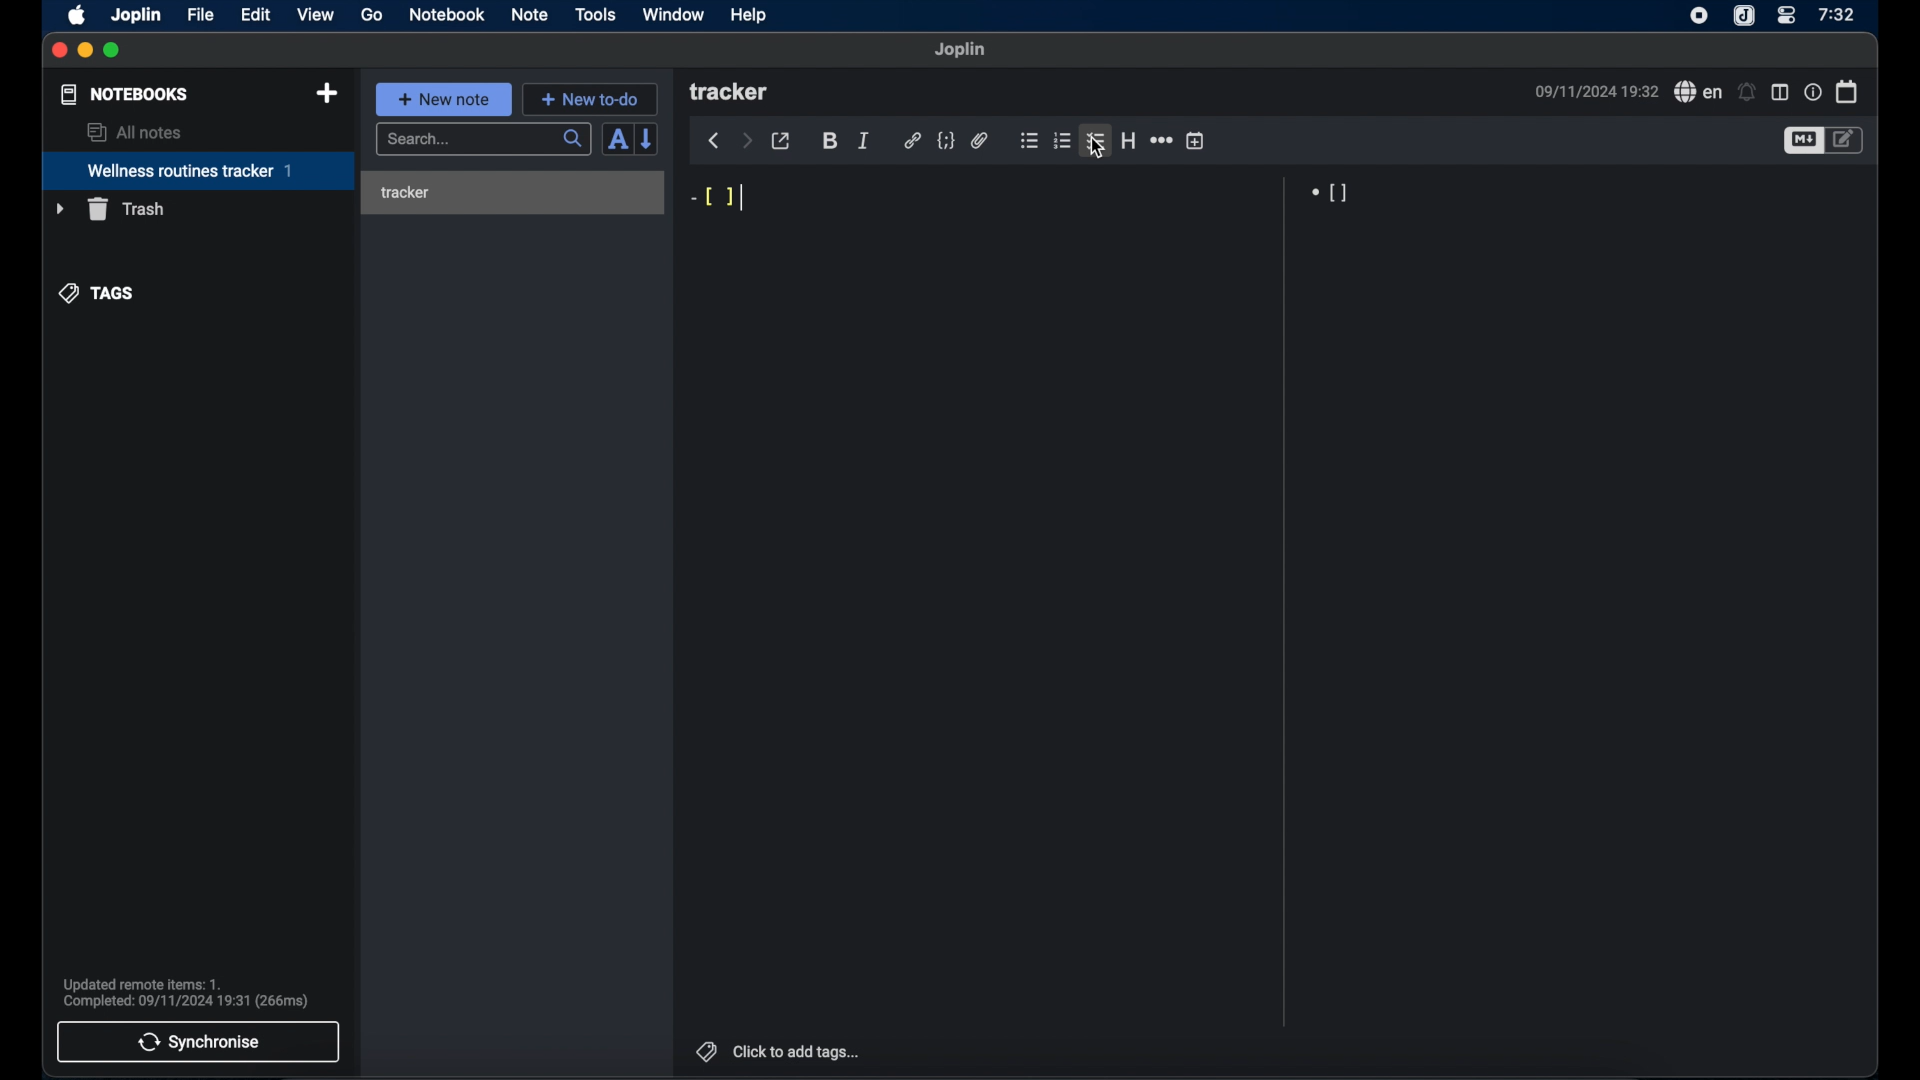  I want to click on tags, so click(97, 294).